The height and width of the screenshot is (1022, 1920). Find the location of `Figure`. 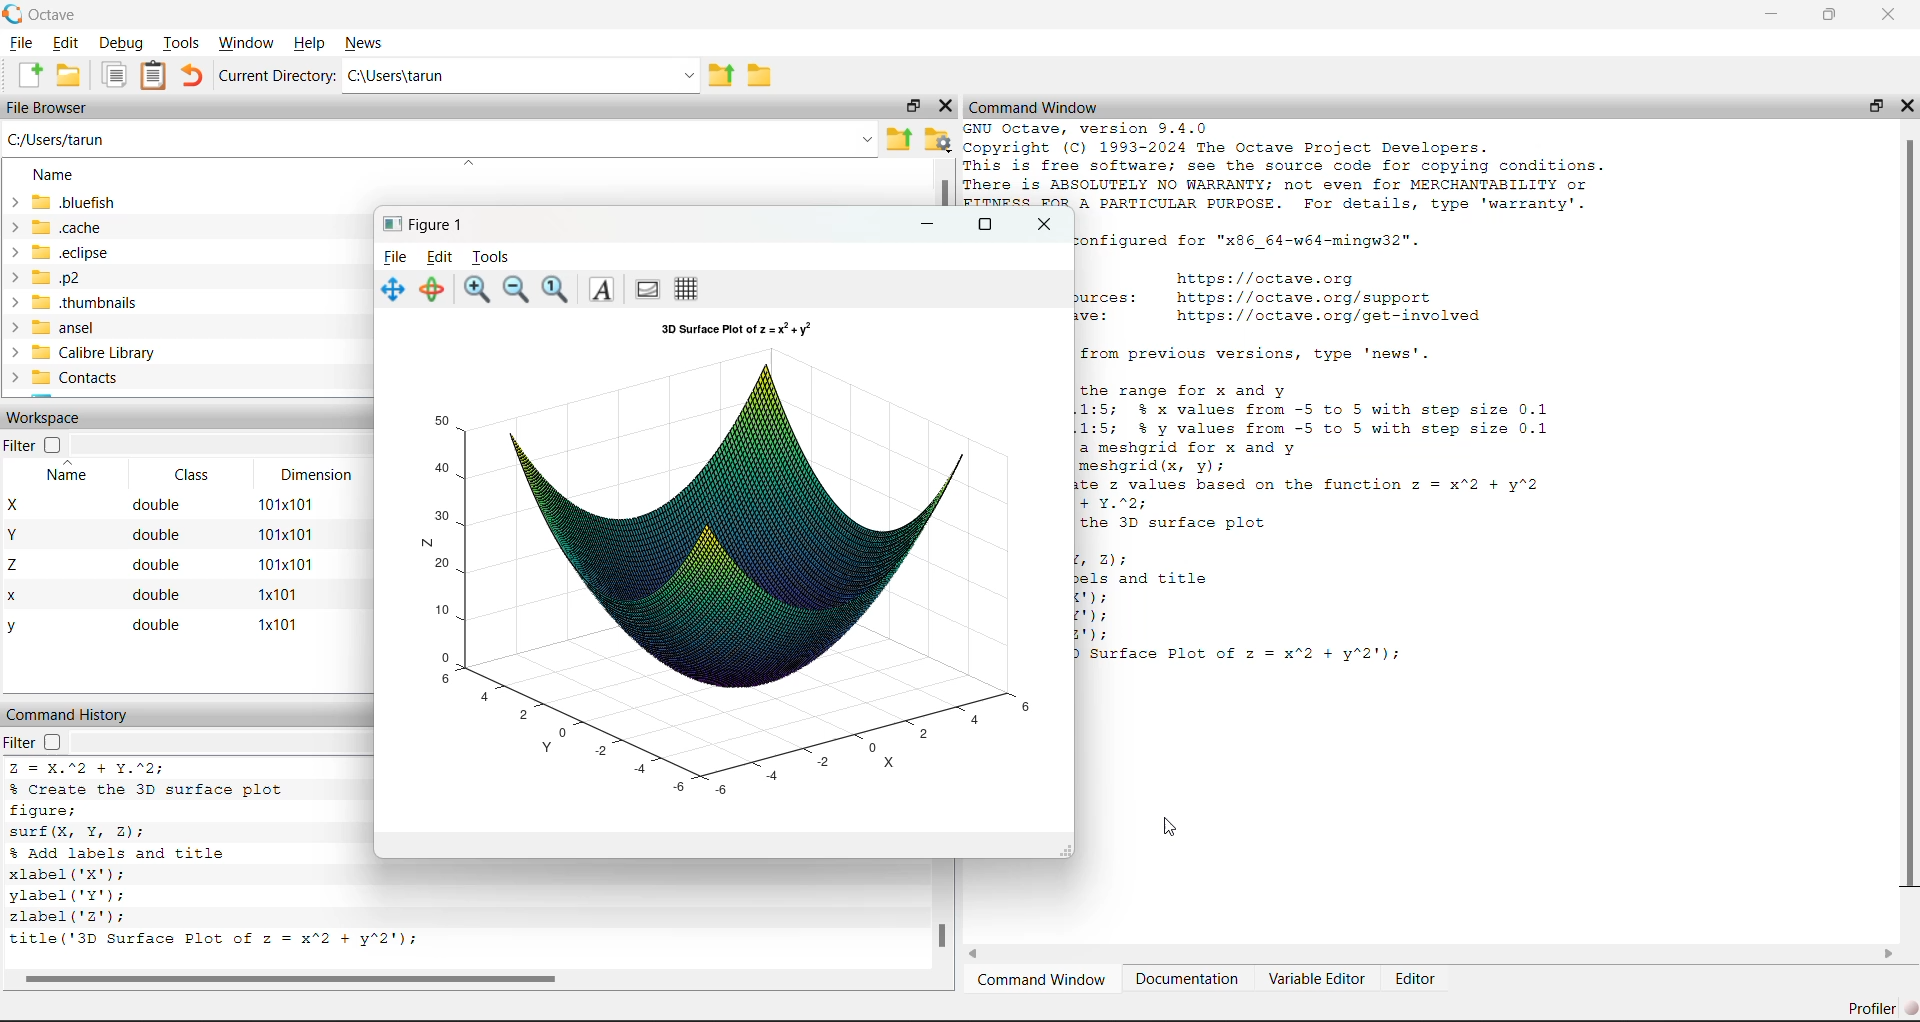

Figure is located at coordinates (734, 583).